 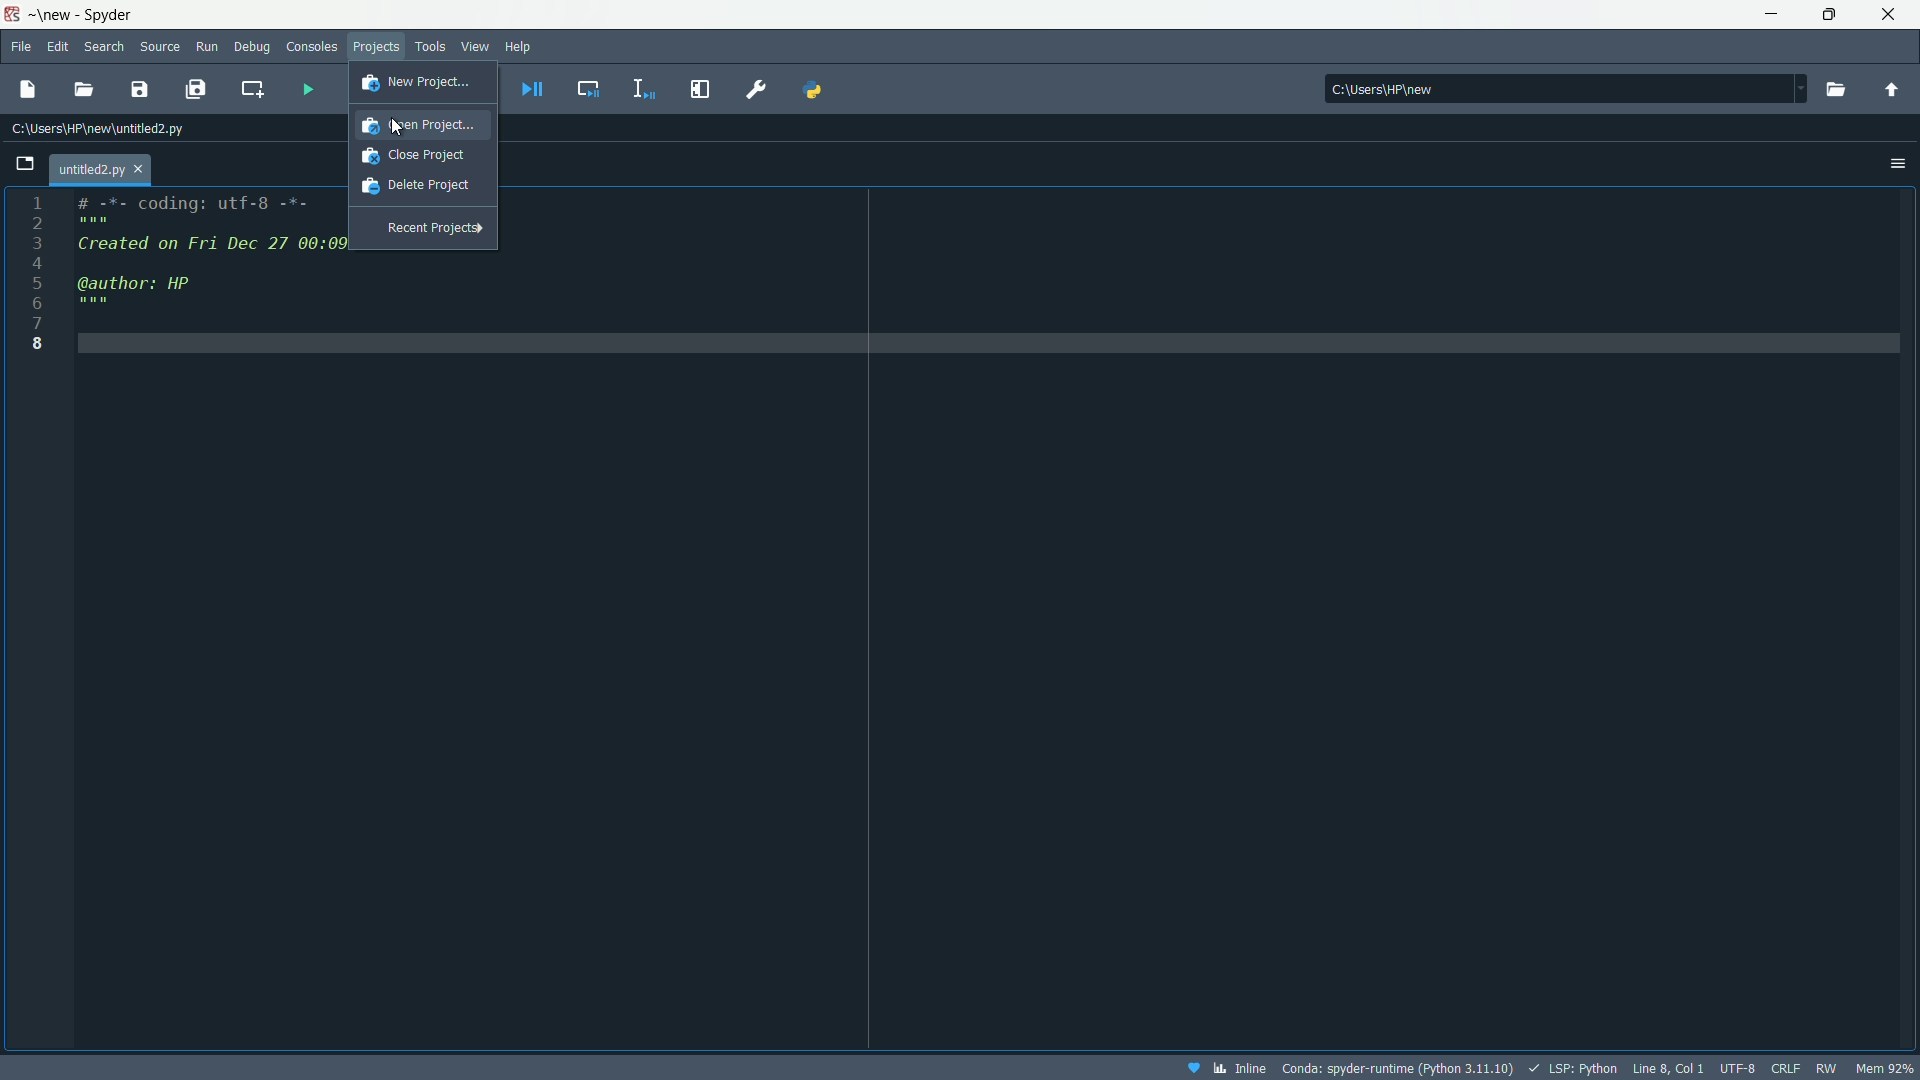 What do you see at coordinates (37, 274) in the screenshot?
I see `line numbers` at bounding box center [37, 274].